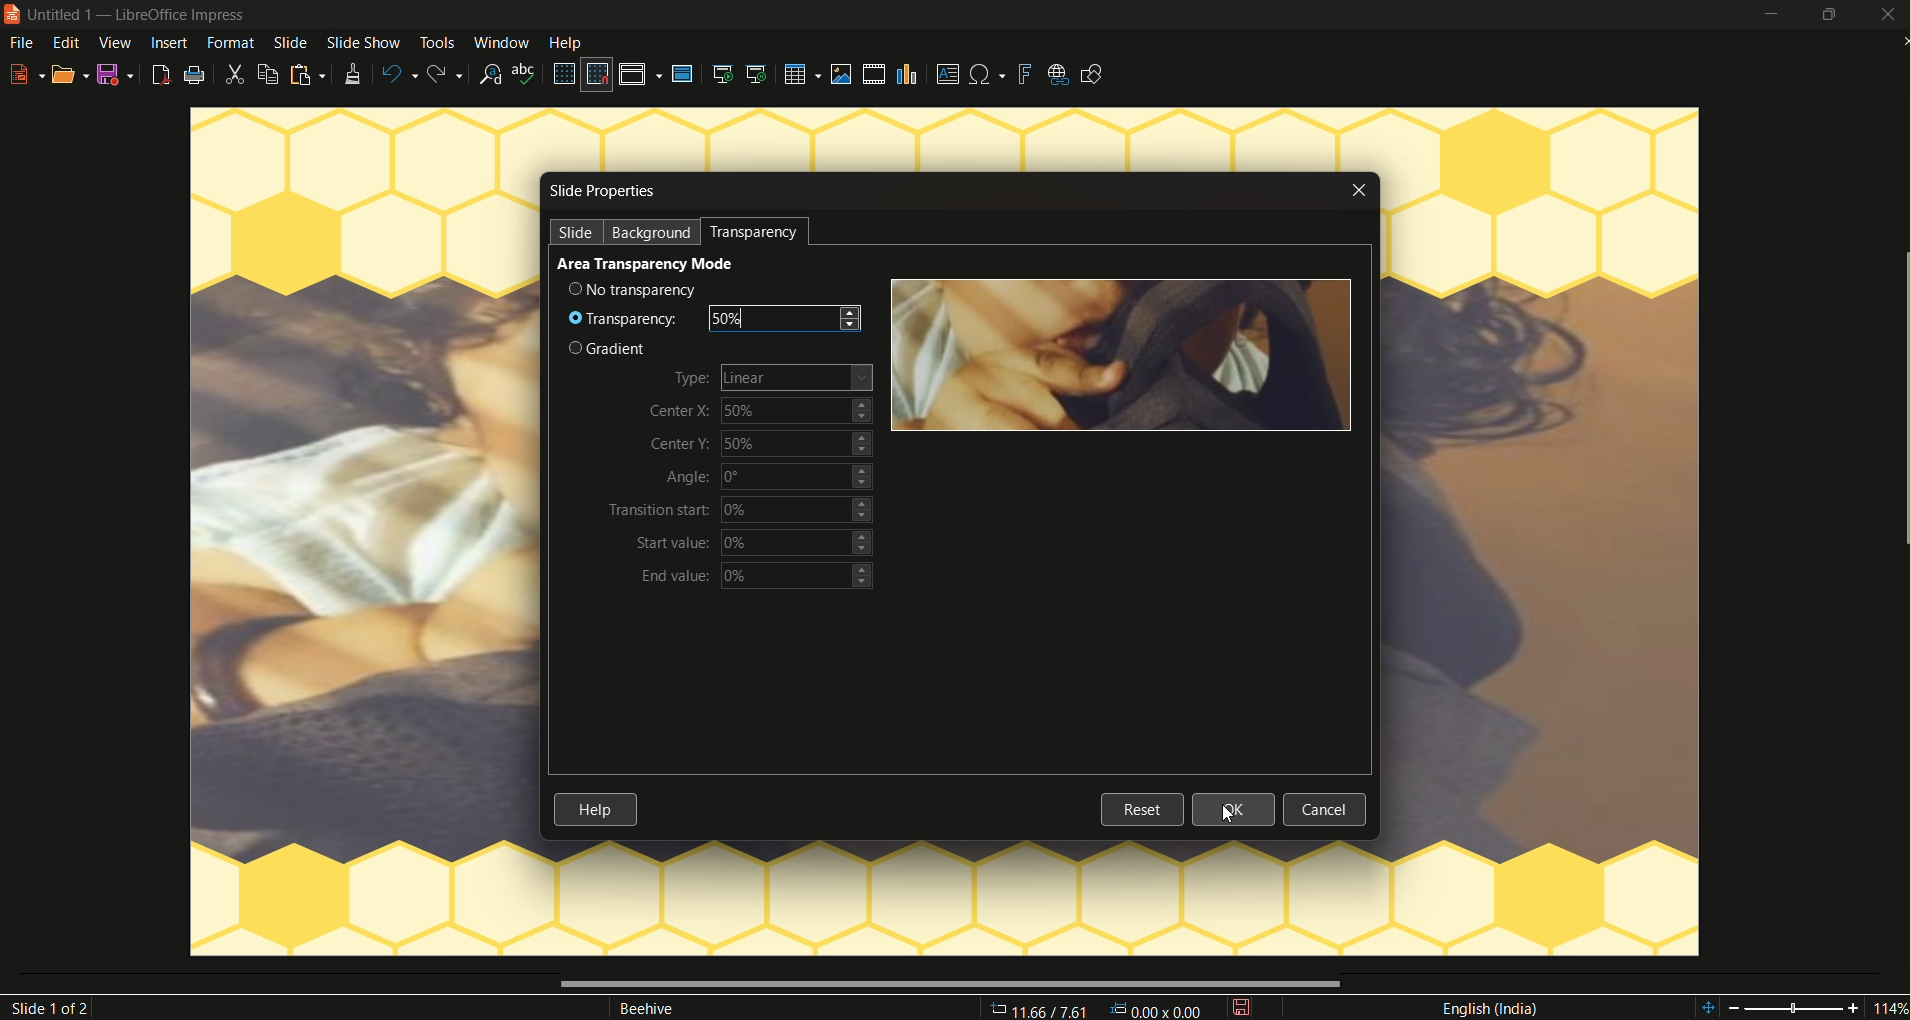 This screenshot has width=1910, height=1020. I want to click on save, so click(116, 76).